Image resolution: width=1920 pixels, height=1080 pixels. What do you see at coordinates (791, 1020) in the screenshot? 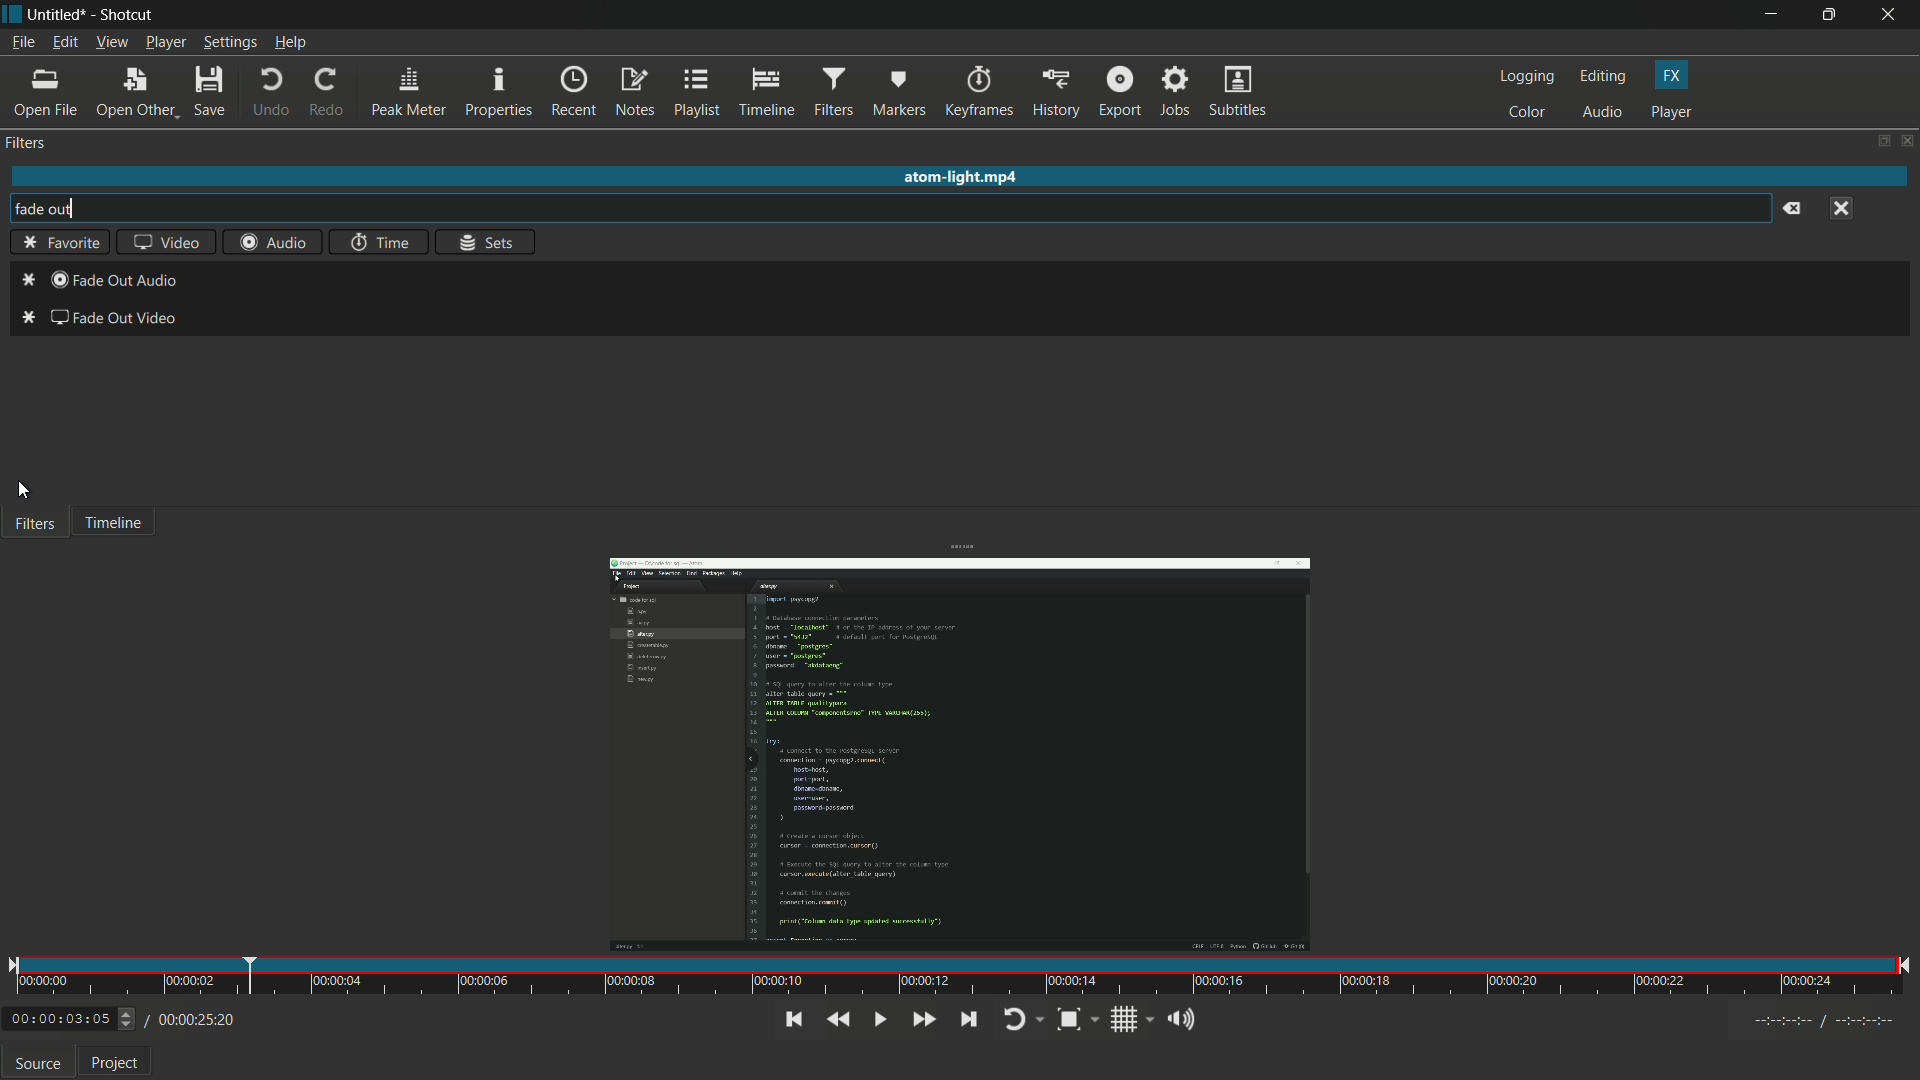
I see `skip to the previous point` at bounding box center [791, 1020].